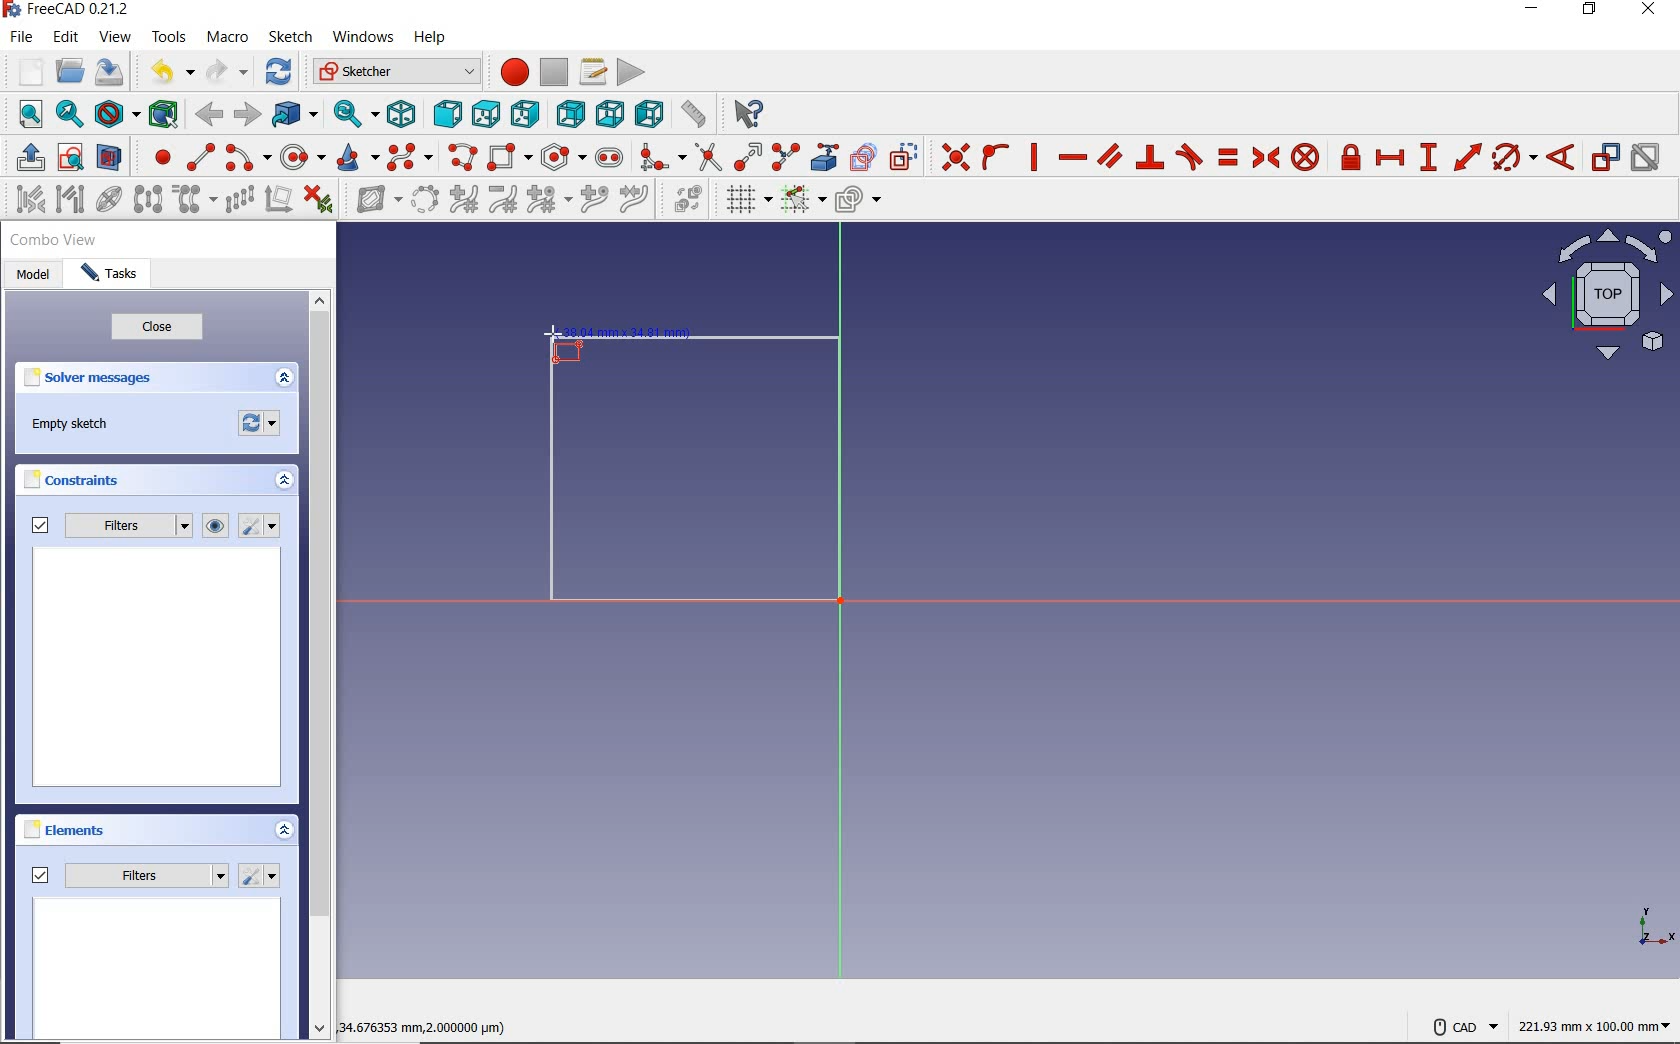 Image resolution: width=1680 pixels, height=1044 pixels. What do you see at coordinates (285, 482) in the screenshot?
I see `expand` at bounding box center [285, 482].